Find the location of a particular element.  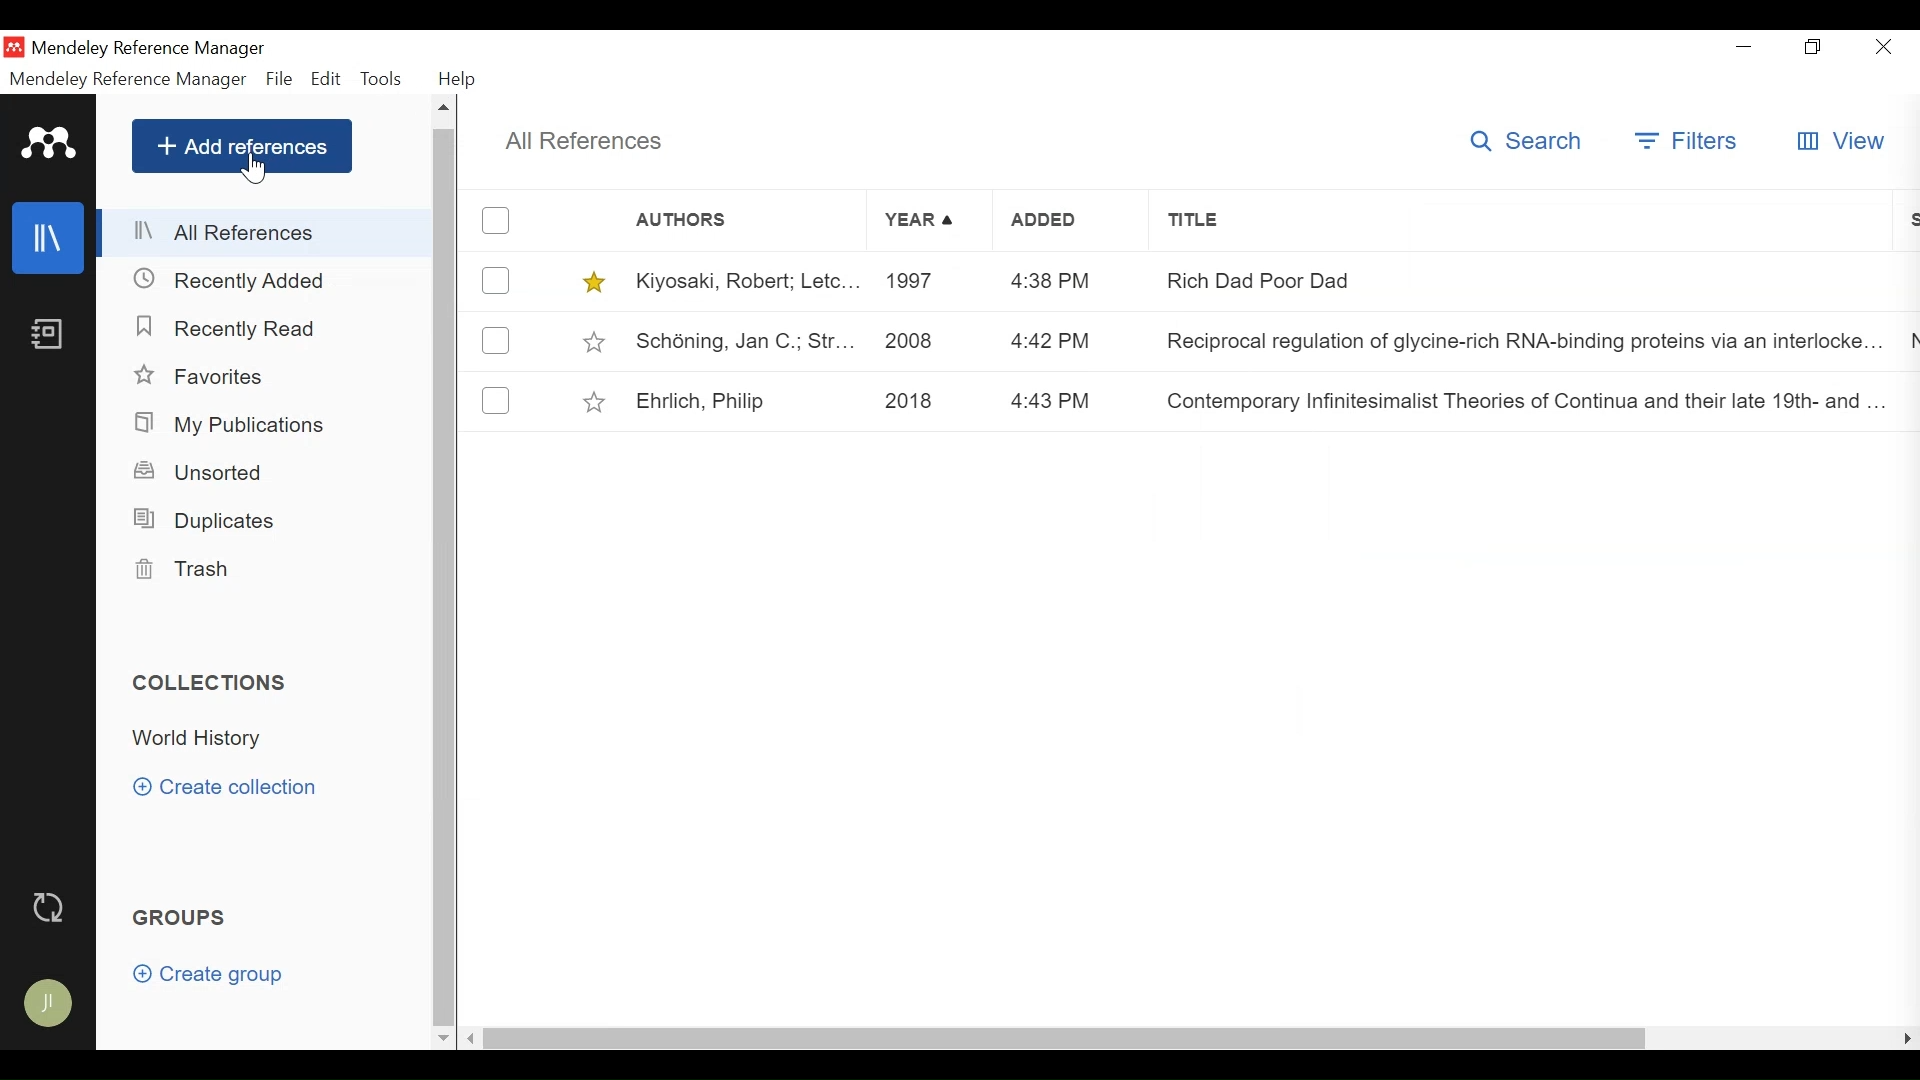

4:38 PM is located at coordinates (1070, 278).